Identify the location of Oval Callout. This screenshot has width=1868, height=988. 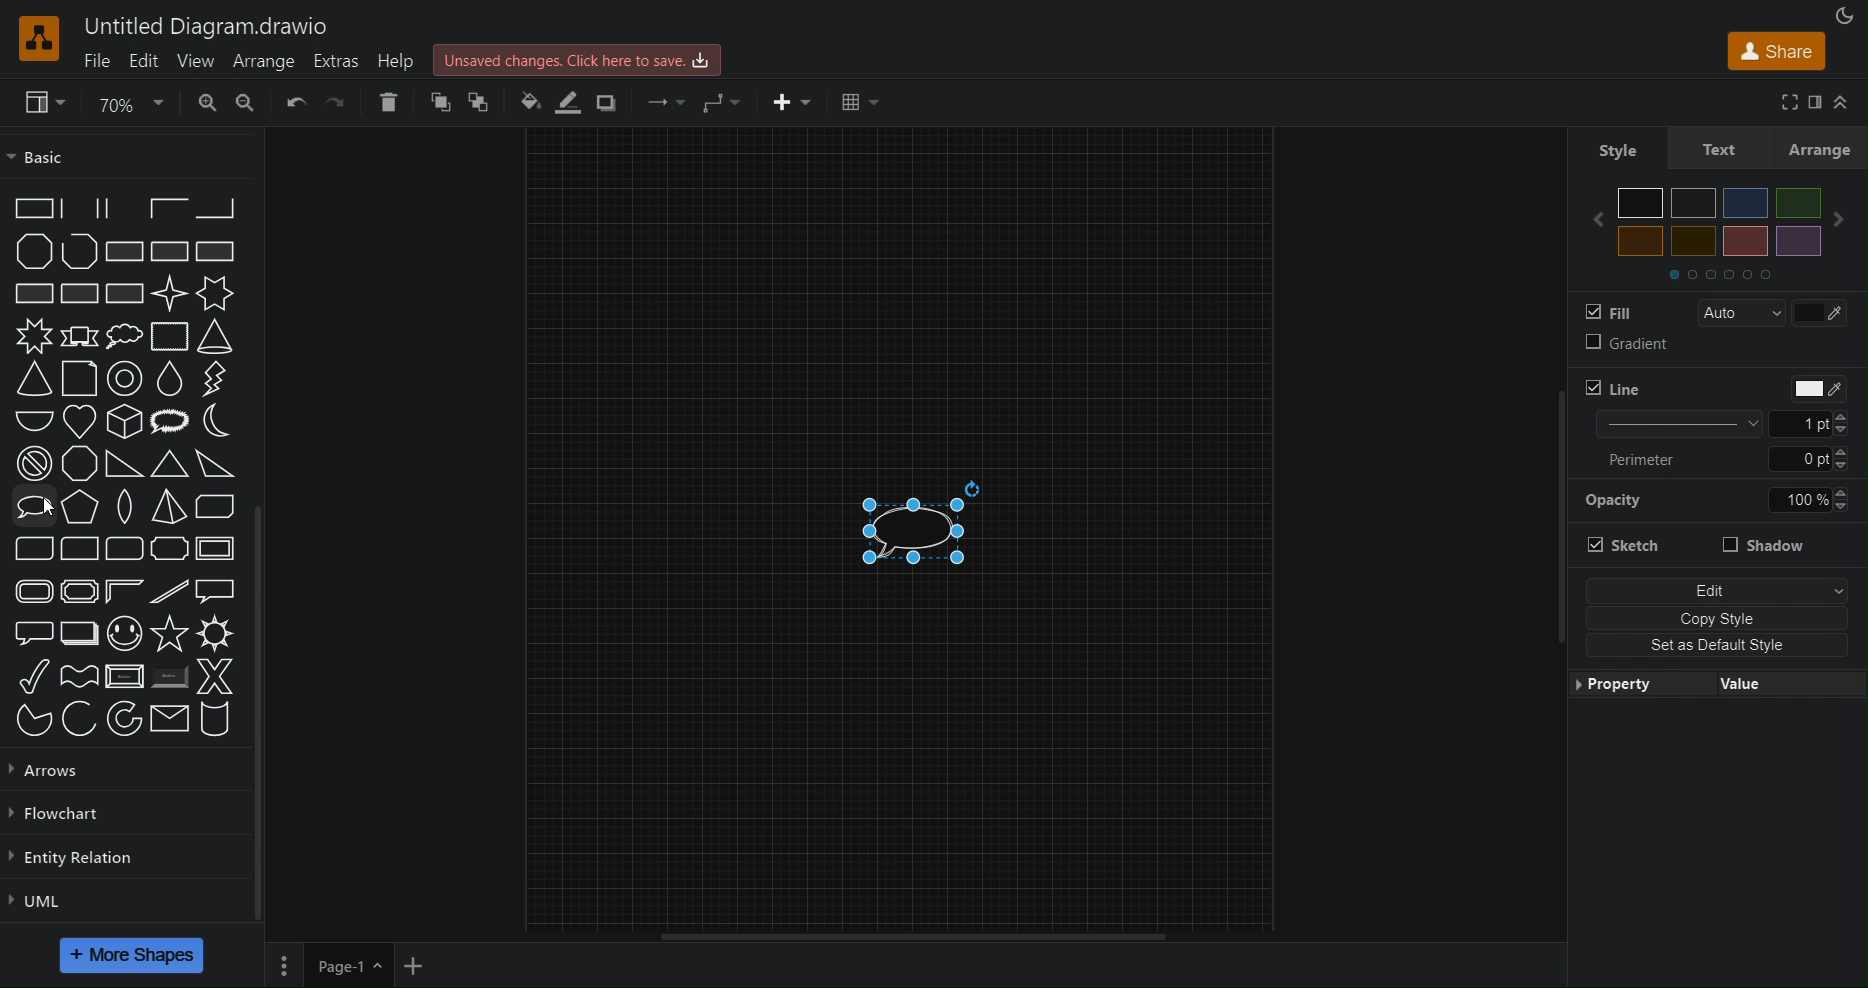
(33, 506).